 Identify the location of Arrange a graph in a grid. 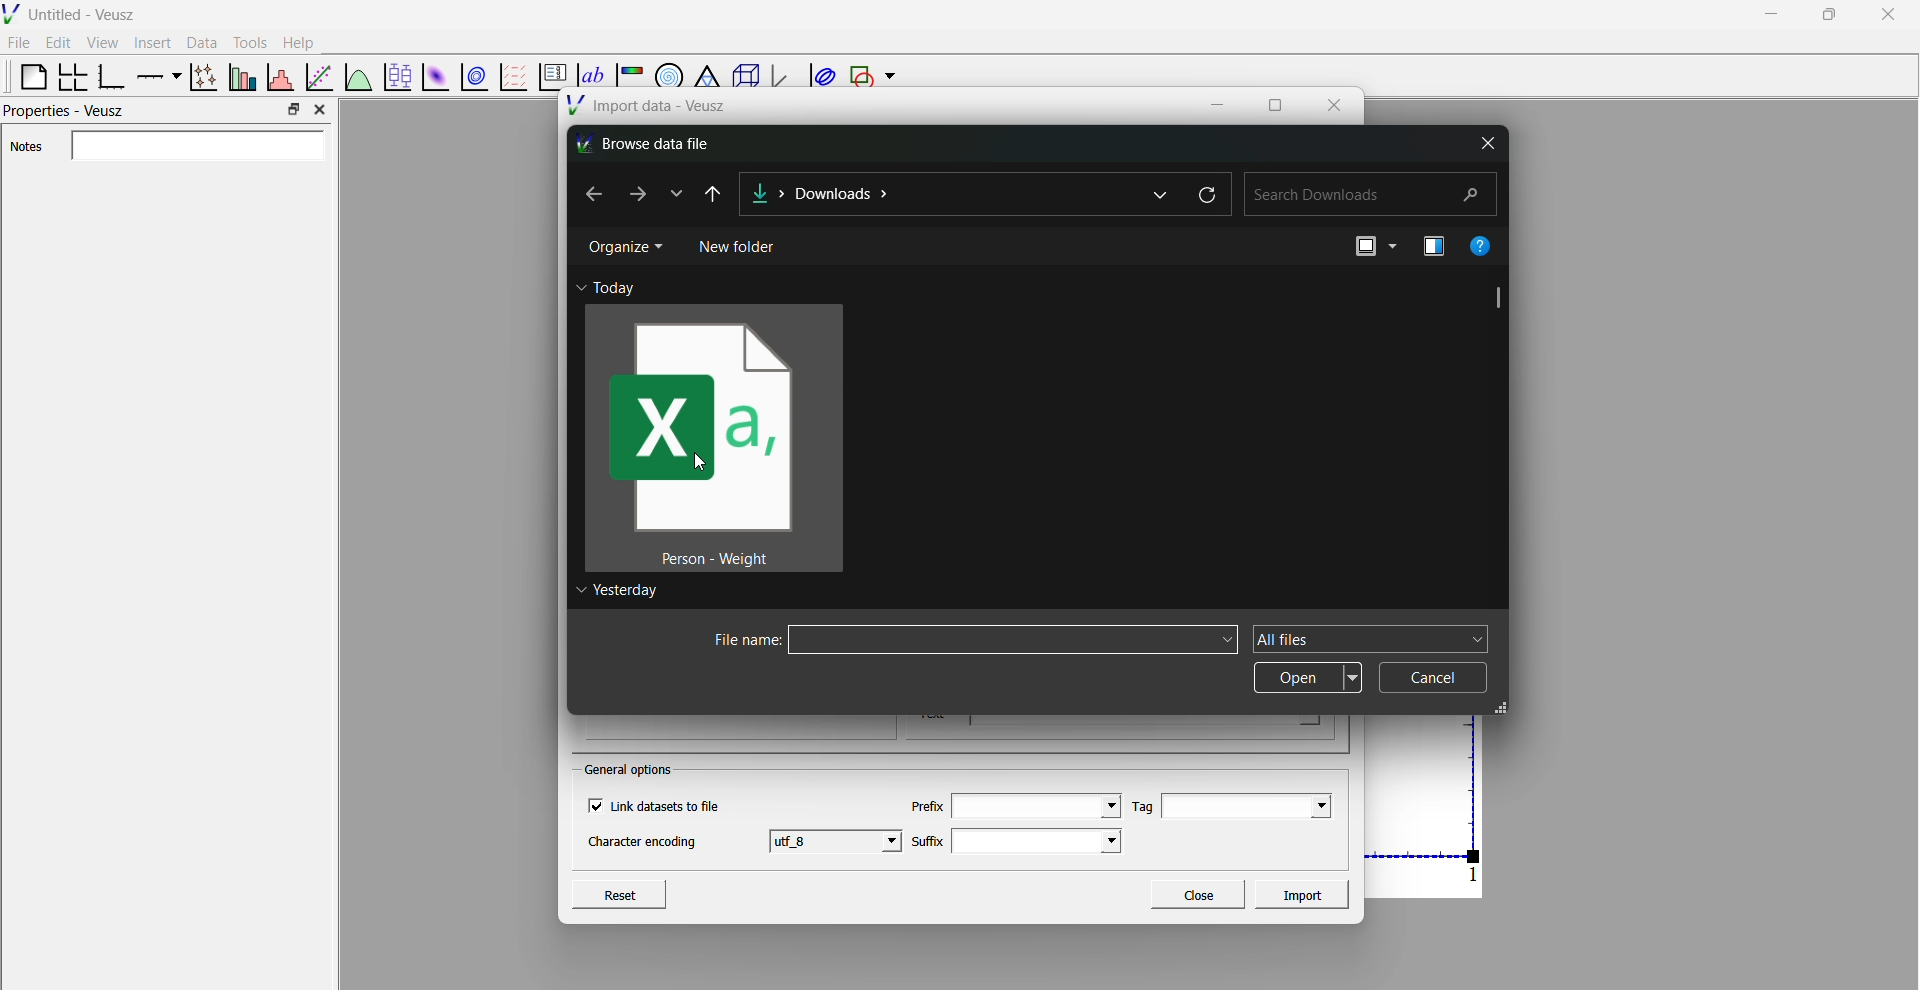
(71, 78).